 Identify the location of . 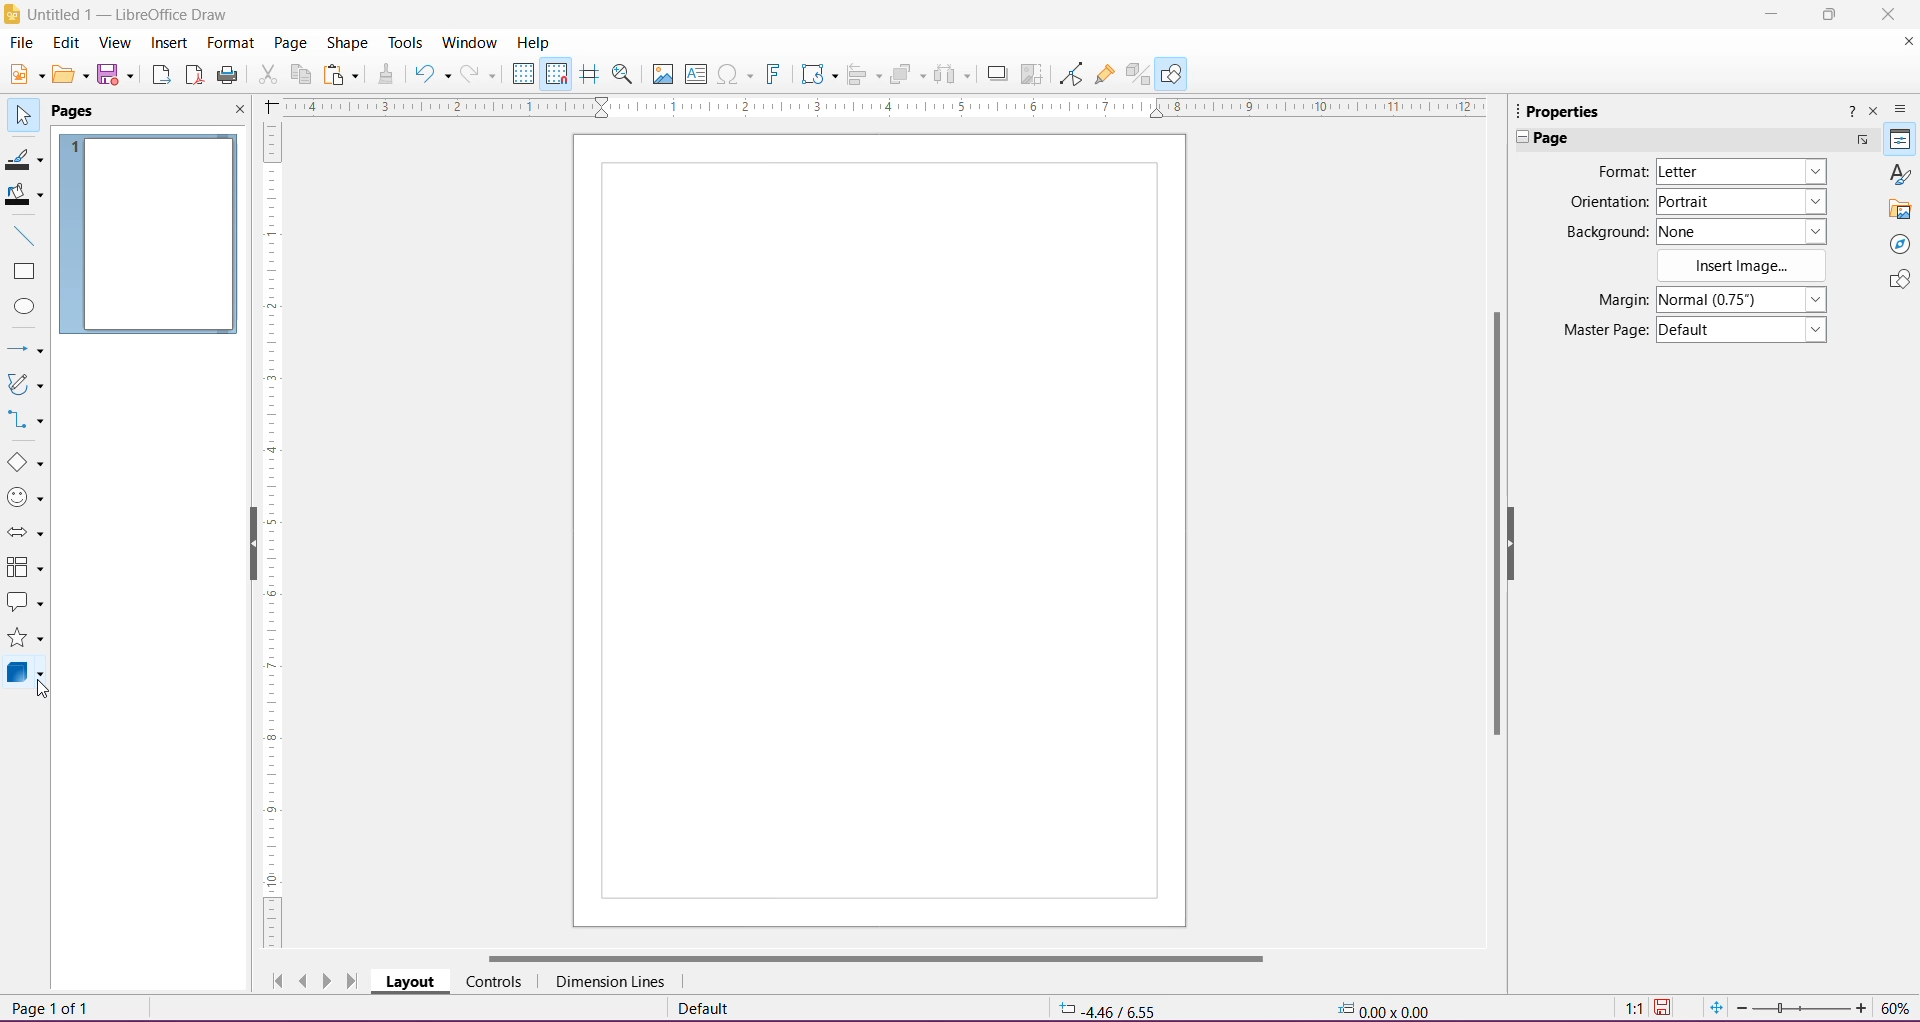
(481, 74).